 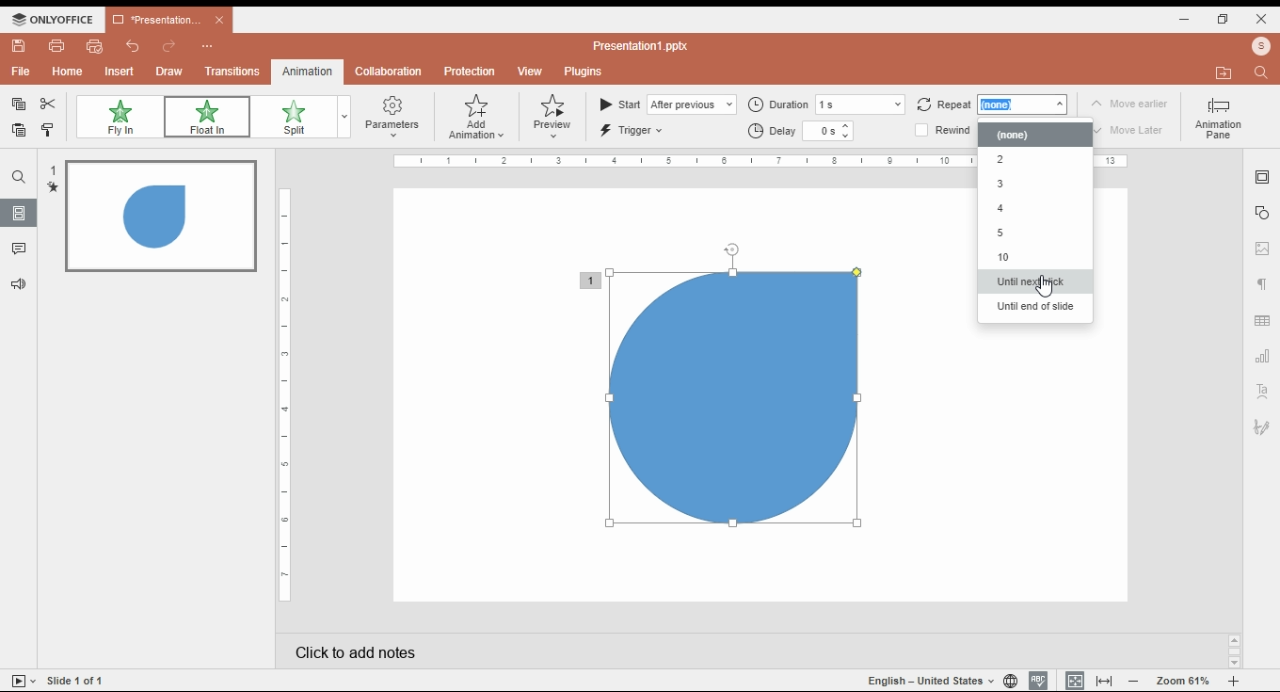 What do you see at coordinates (724, 399) in the screenshot?
I see `shape` at bounding box center [724, 399].